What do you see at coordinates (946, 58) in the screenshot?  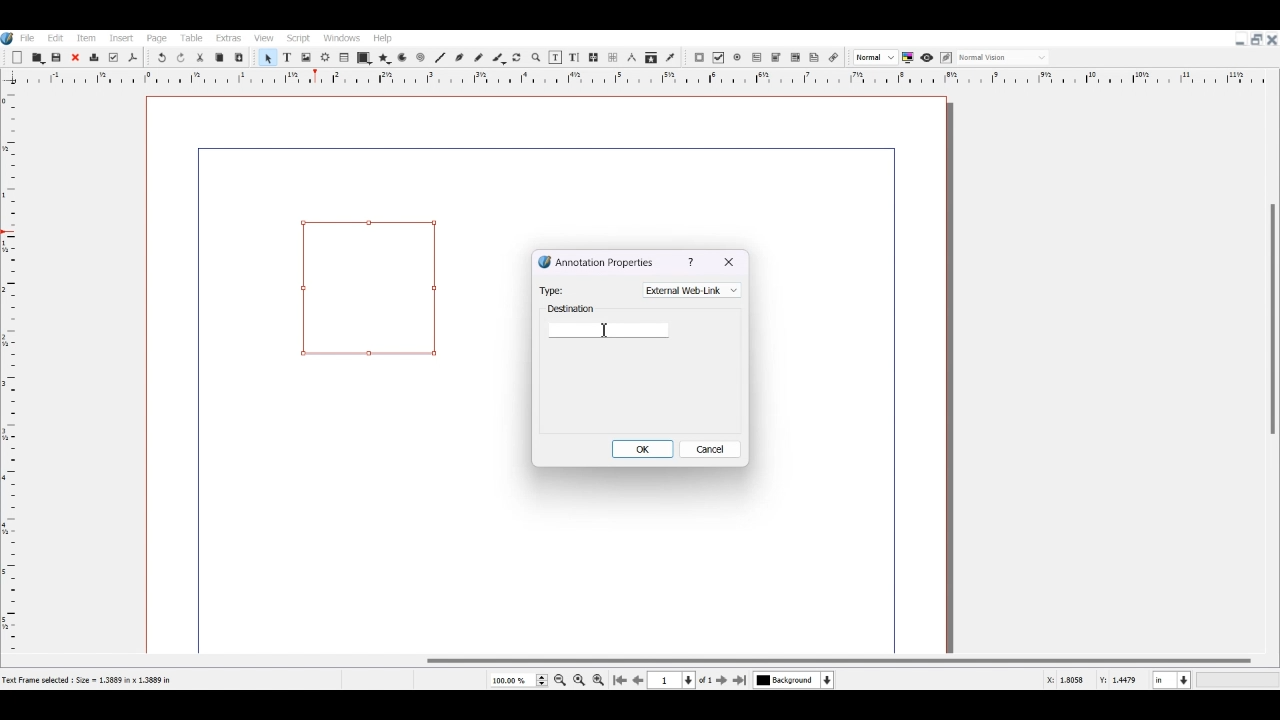 I see `Edit in preview mode` at bounding box center [946, 58].